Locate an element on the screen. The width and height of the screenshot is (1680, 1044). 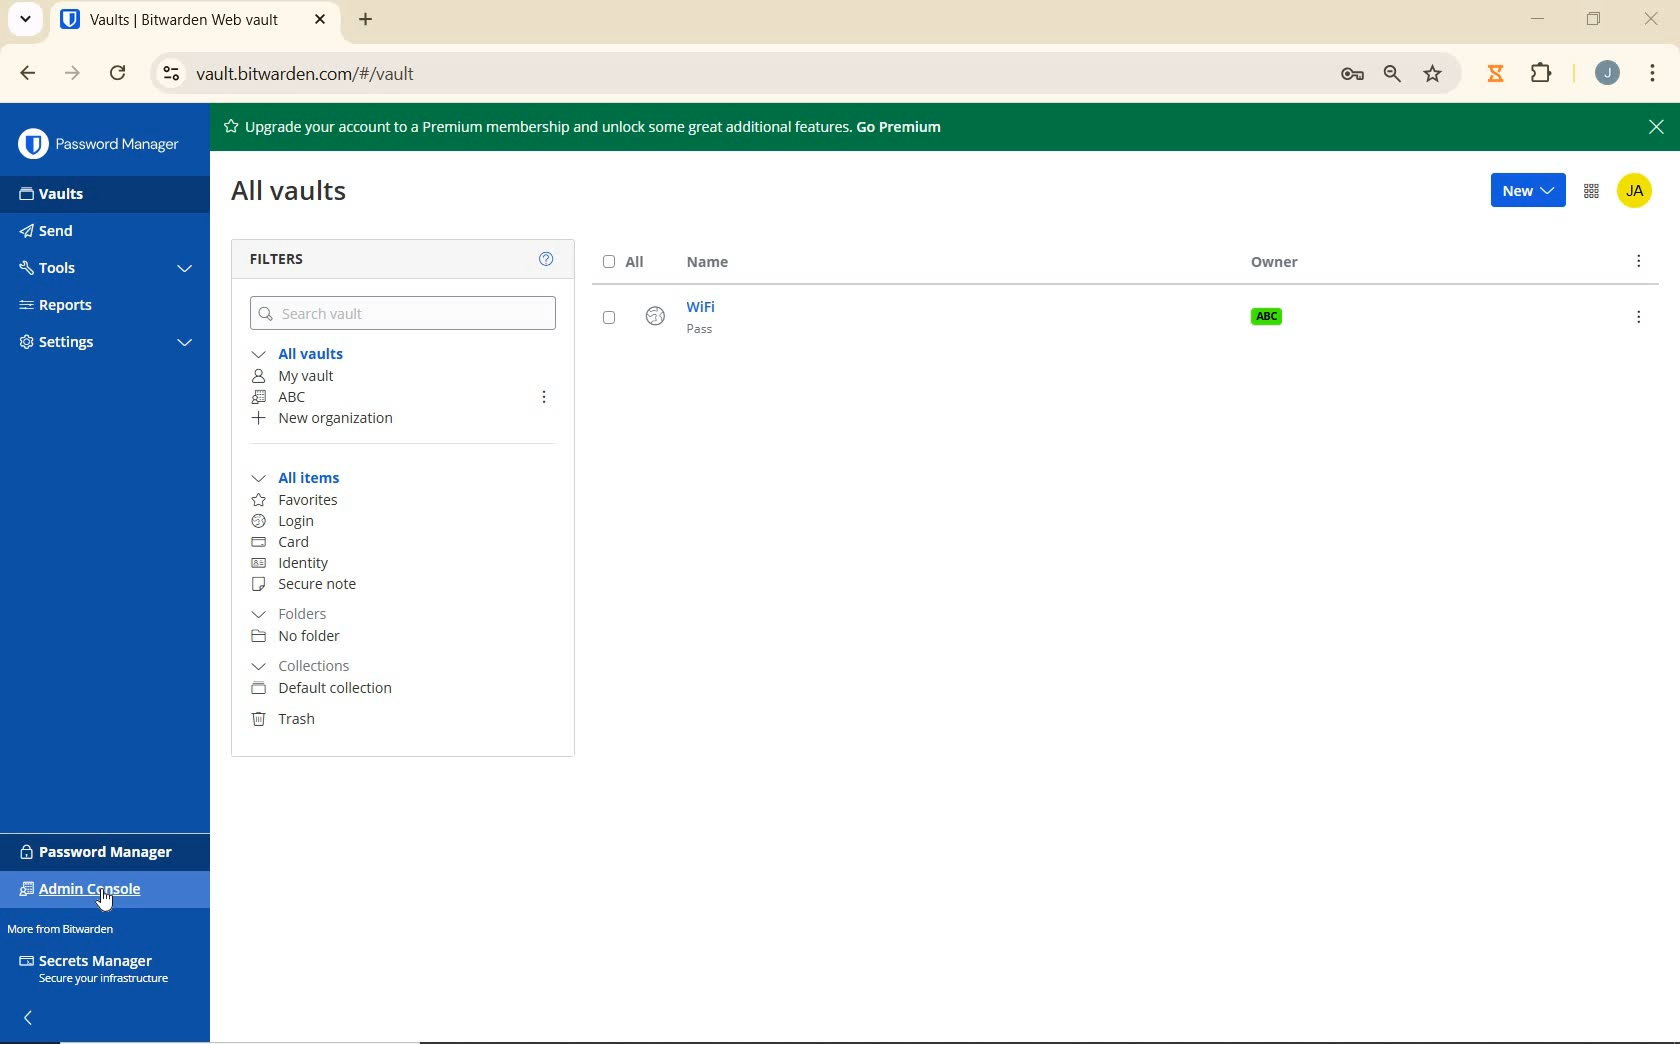
RESTORE DOWN is located at coordinates (1596, 23).